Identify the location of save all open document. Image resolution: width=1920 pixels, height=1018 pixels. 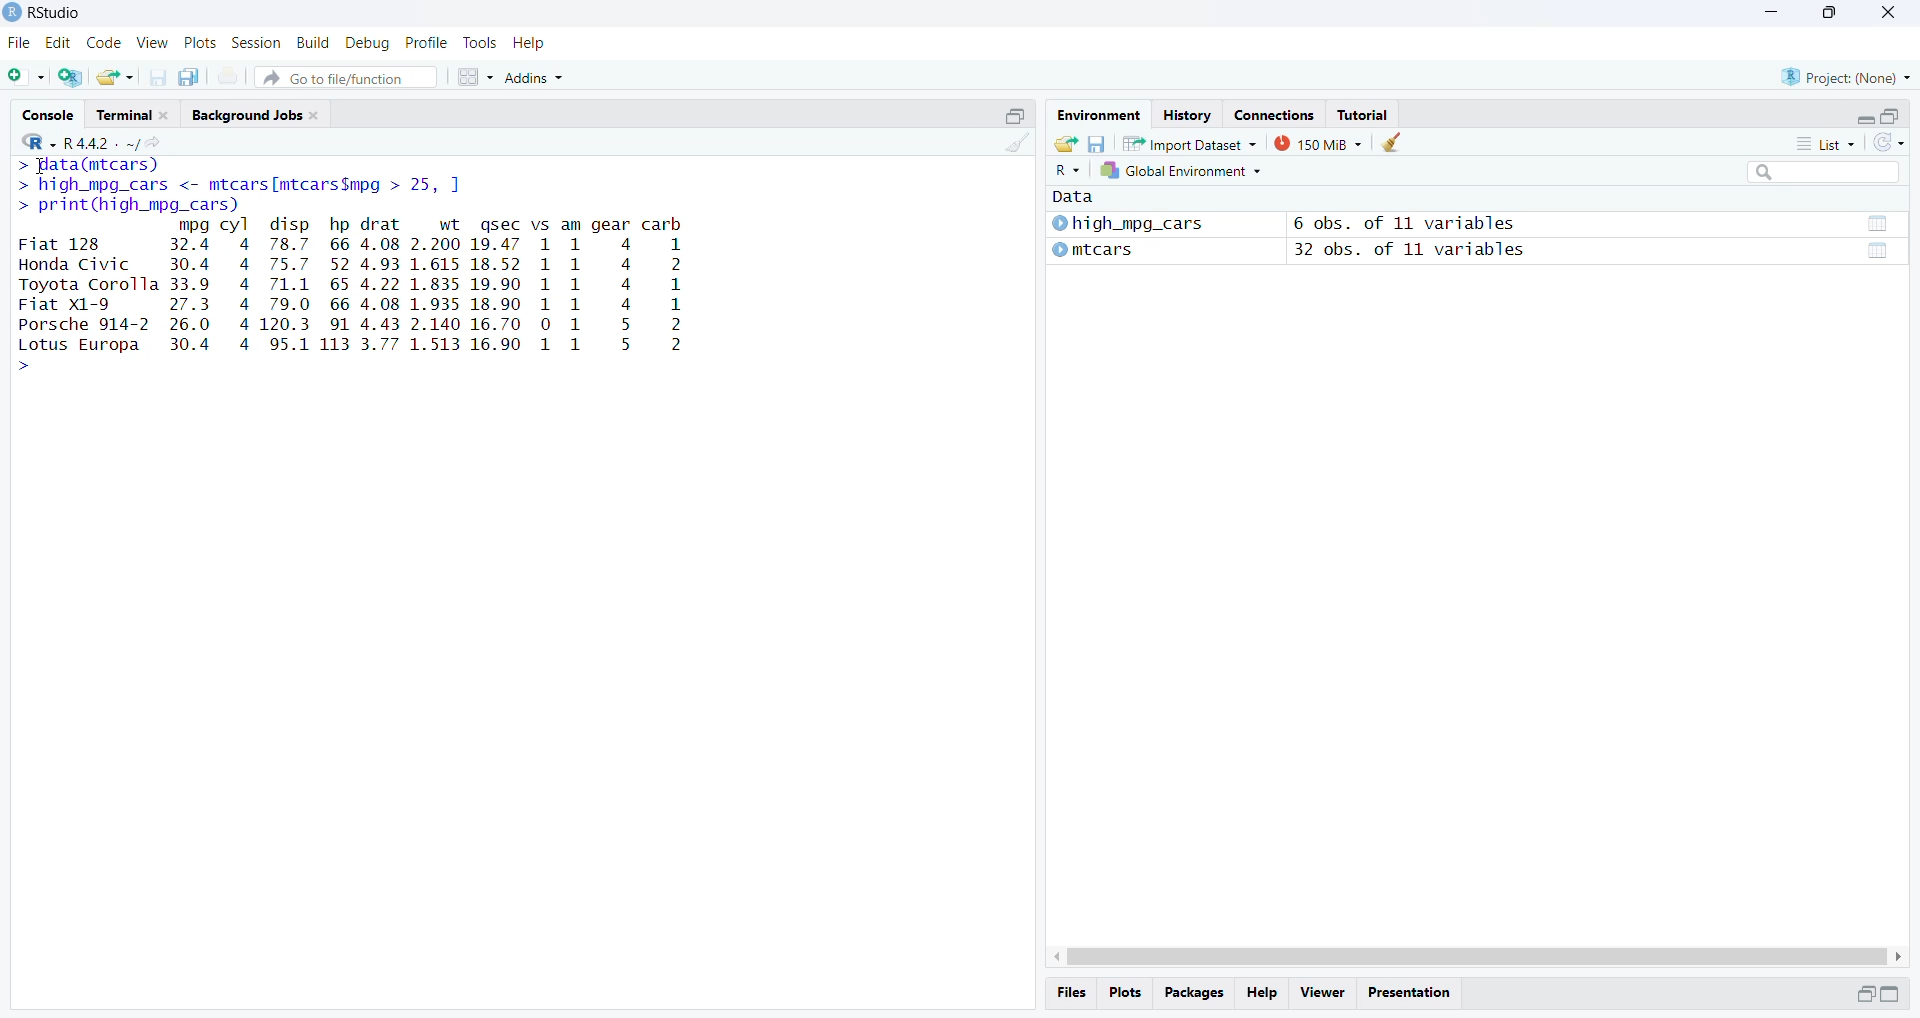
(192, 77).